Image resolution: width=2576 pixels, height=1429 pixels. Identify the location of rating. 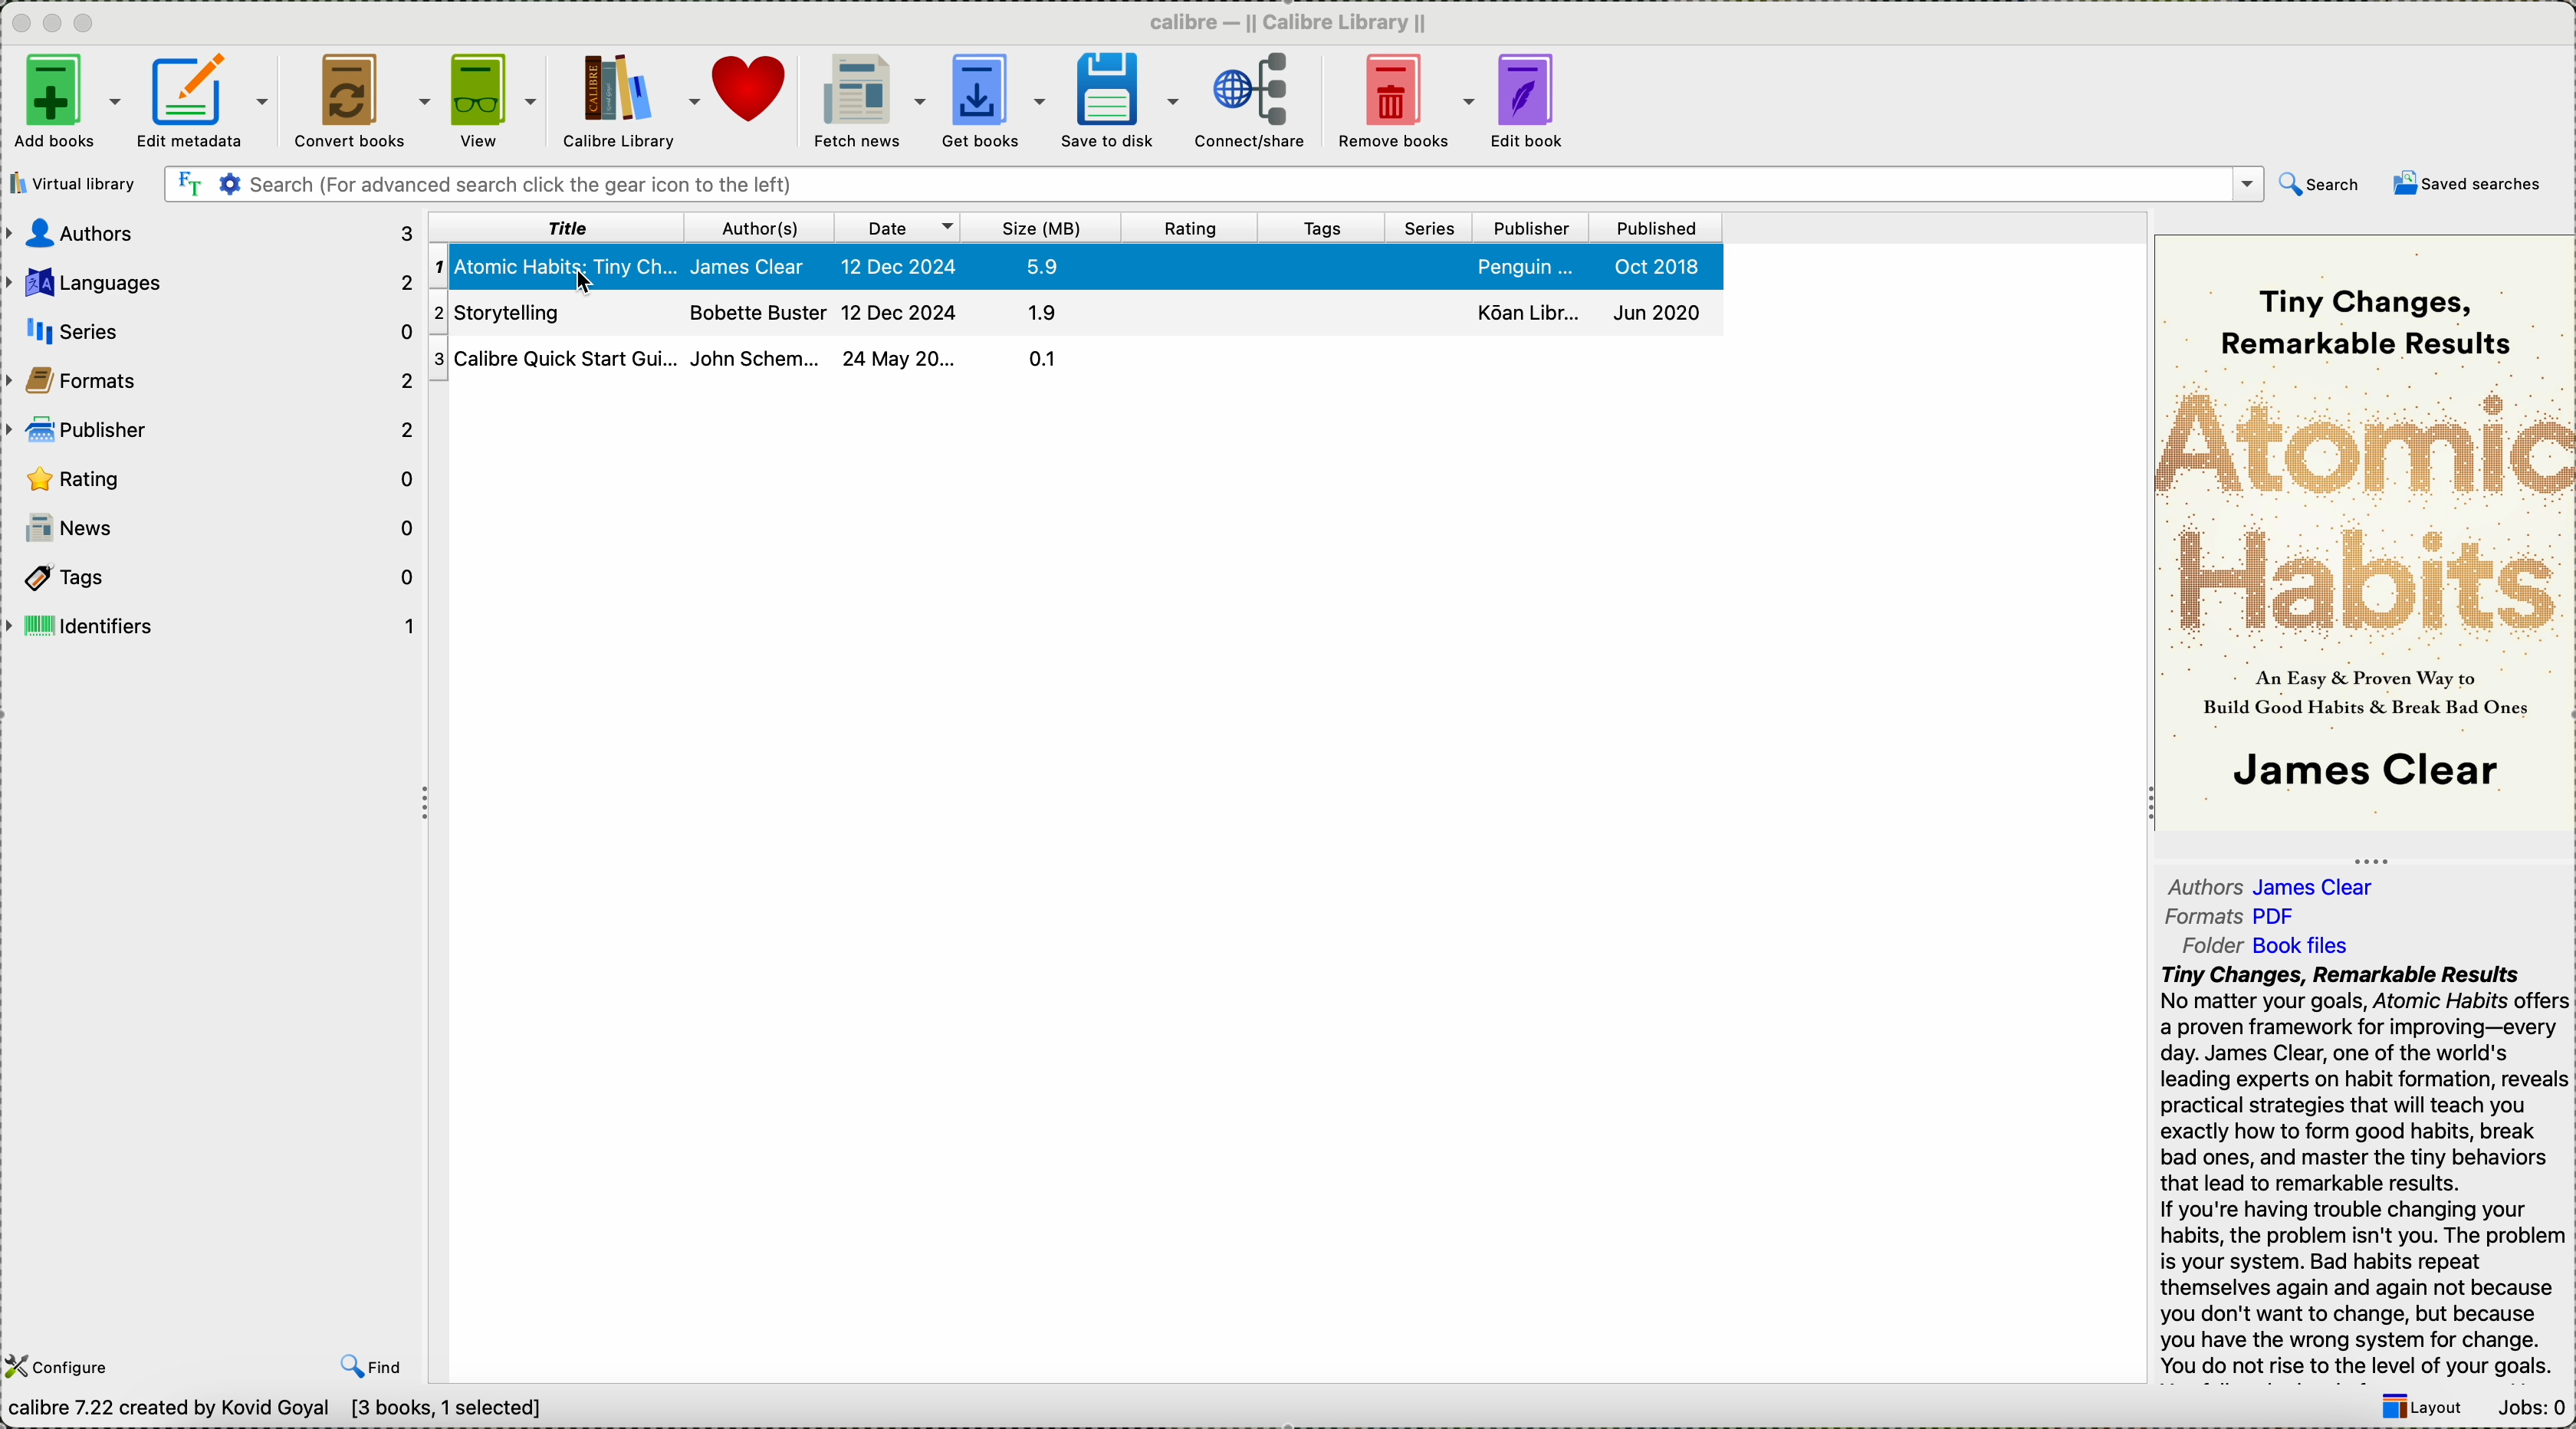
(216, 478).